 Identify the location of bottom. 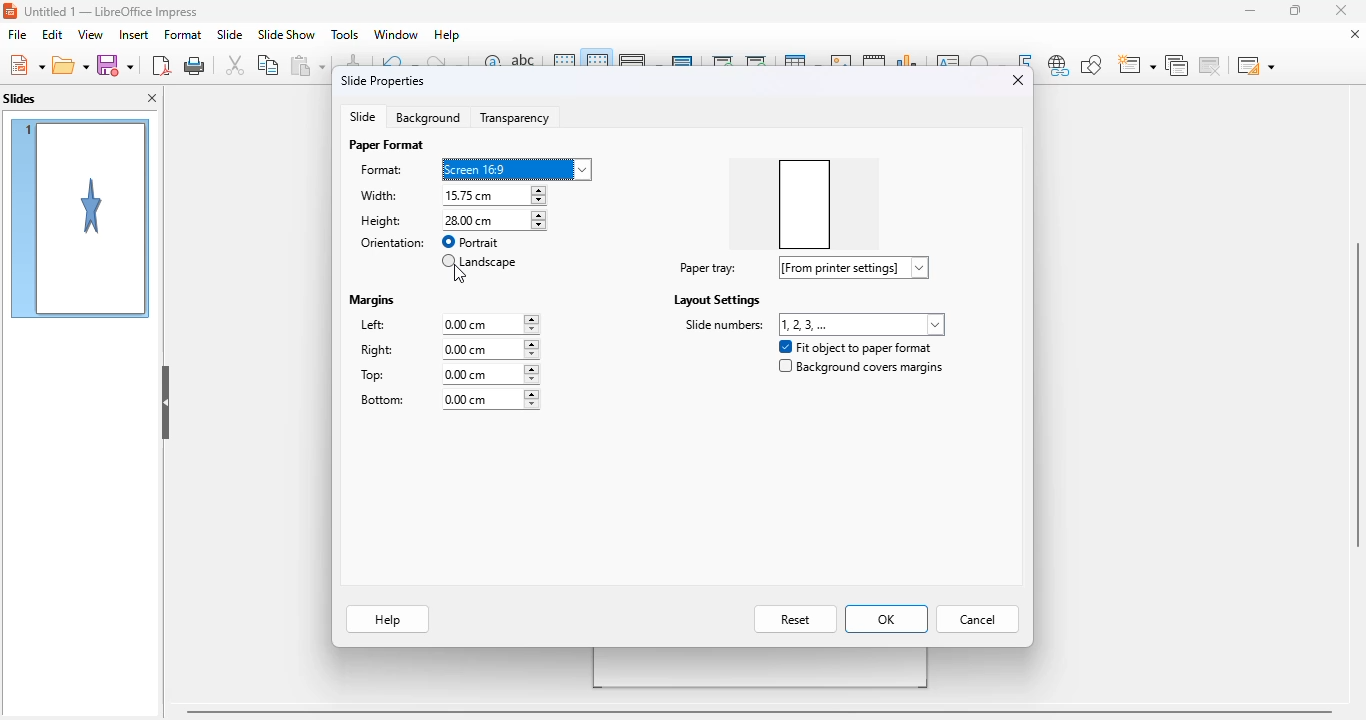
(381, 401).